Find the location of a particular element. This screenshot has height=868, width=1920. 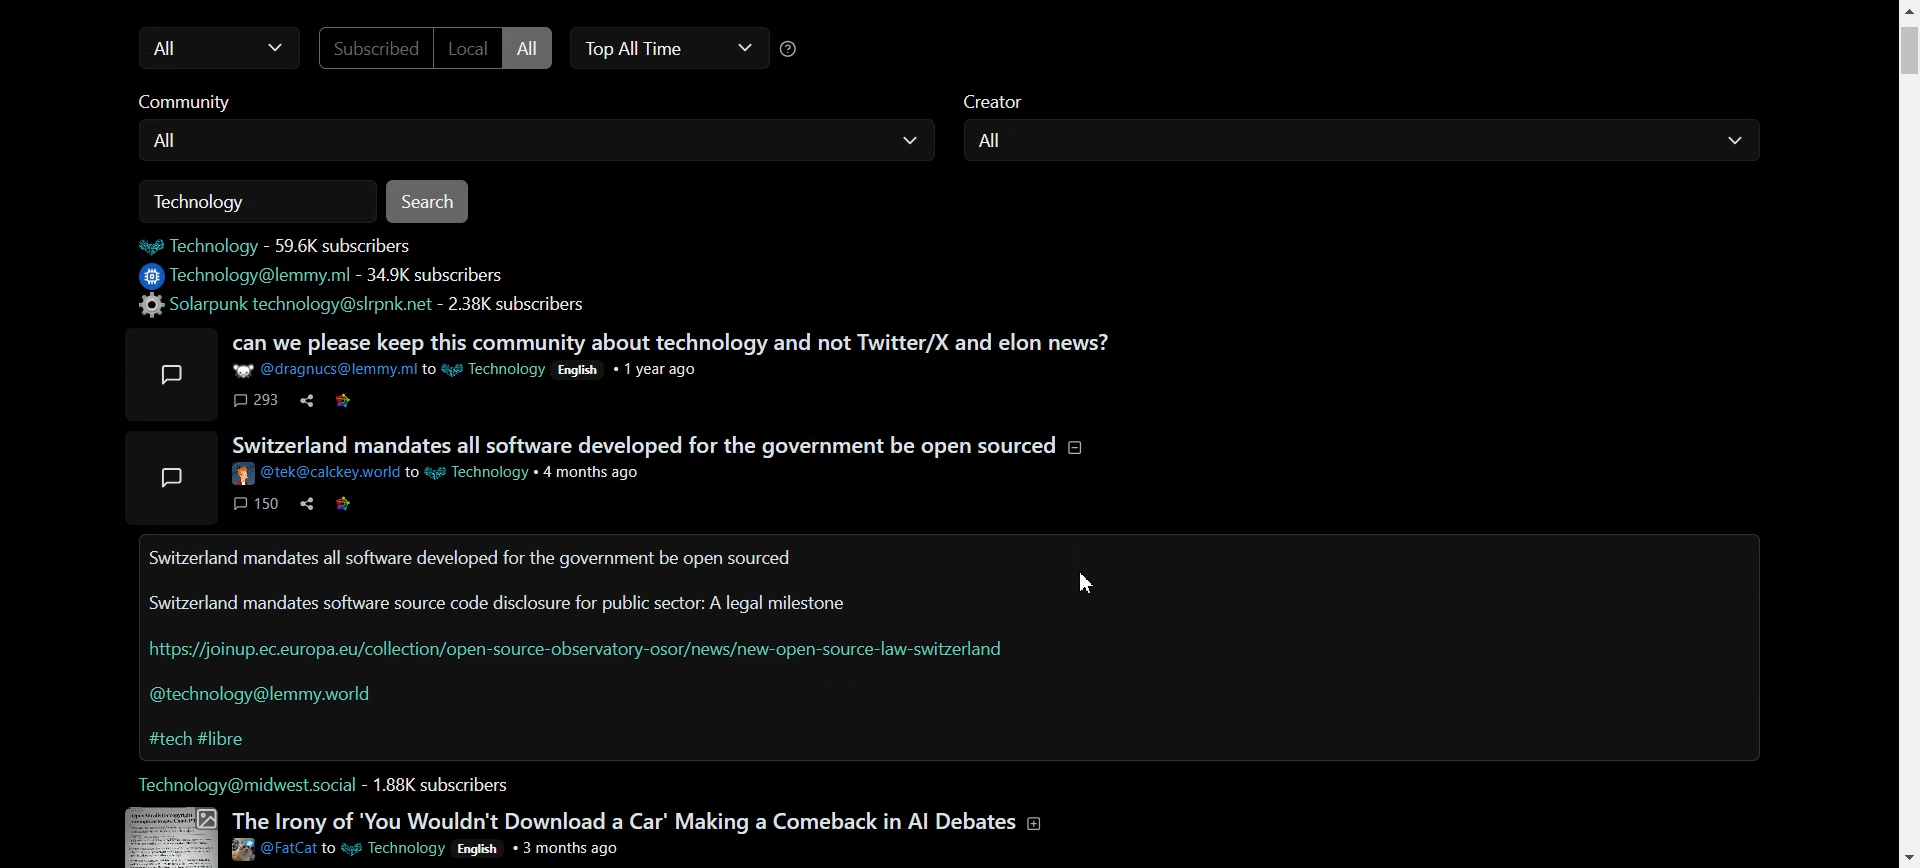

Search is located at coordinates (432, 200).